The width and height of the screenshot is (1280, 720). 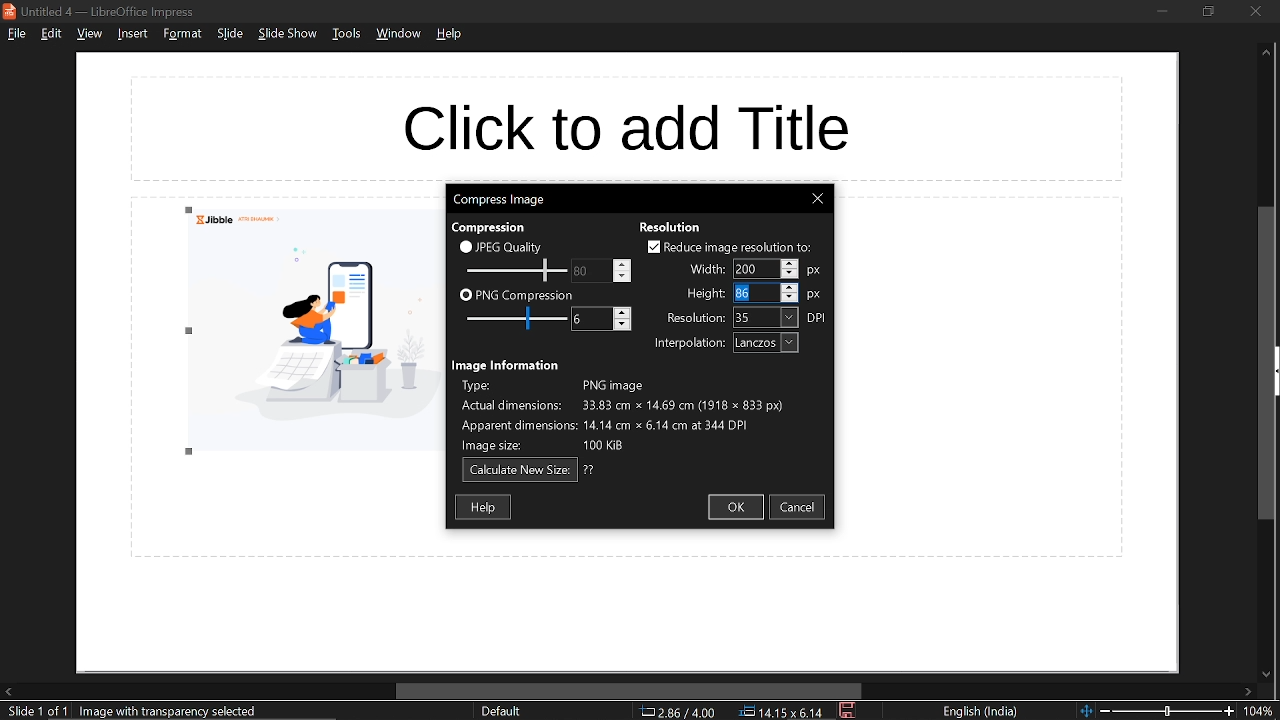 I want to click on format, so click(x=182, y=33).